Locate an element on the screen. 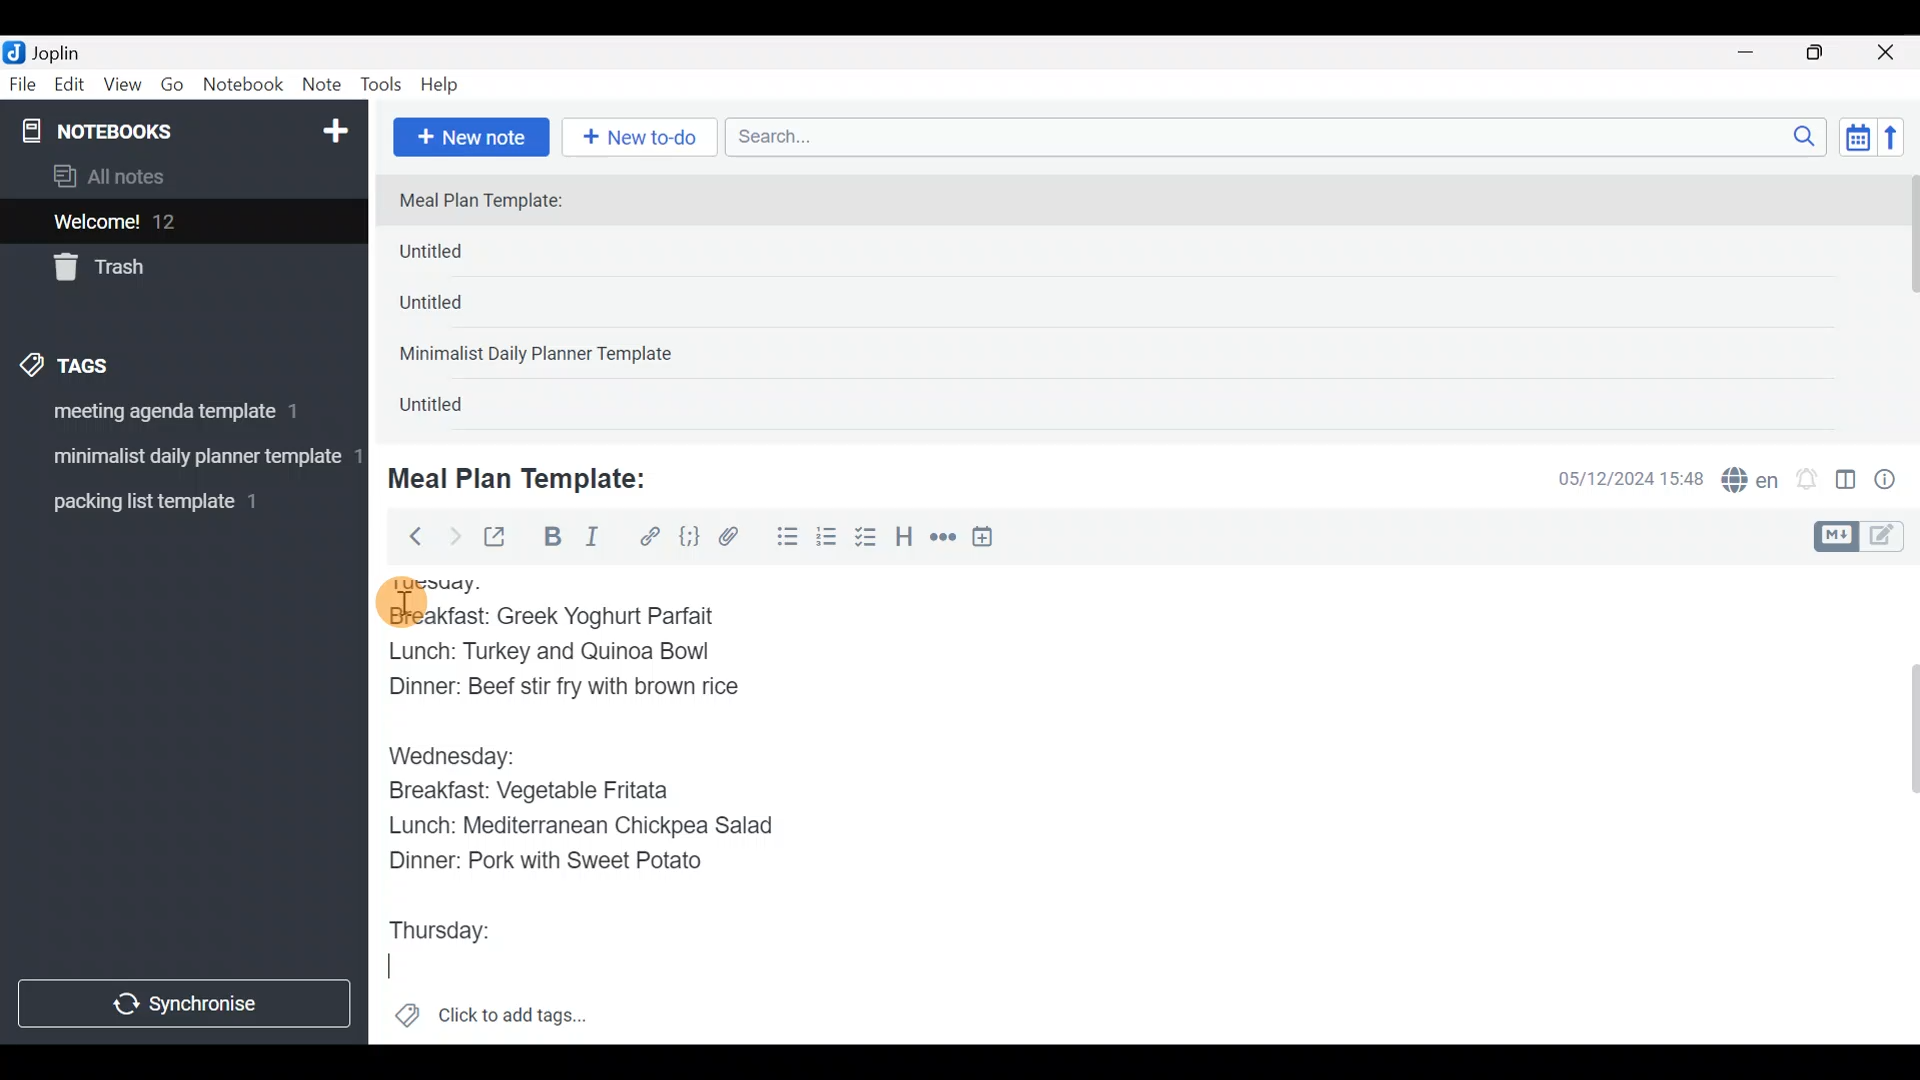  Tag 1 is located at coordinates (178, 417).